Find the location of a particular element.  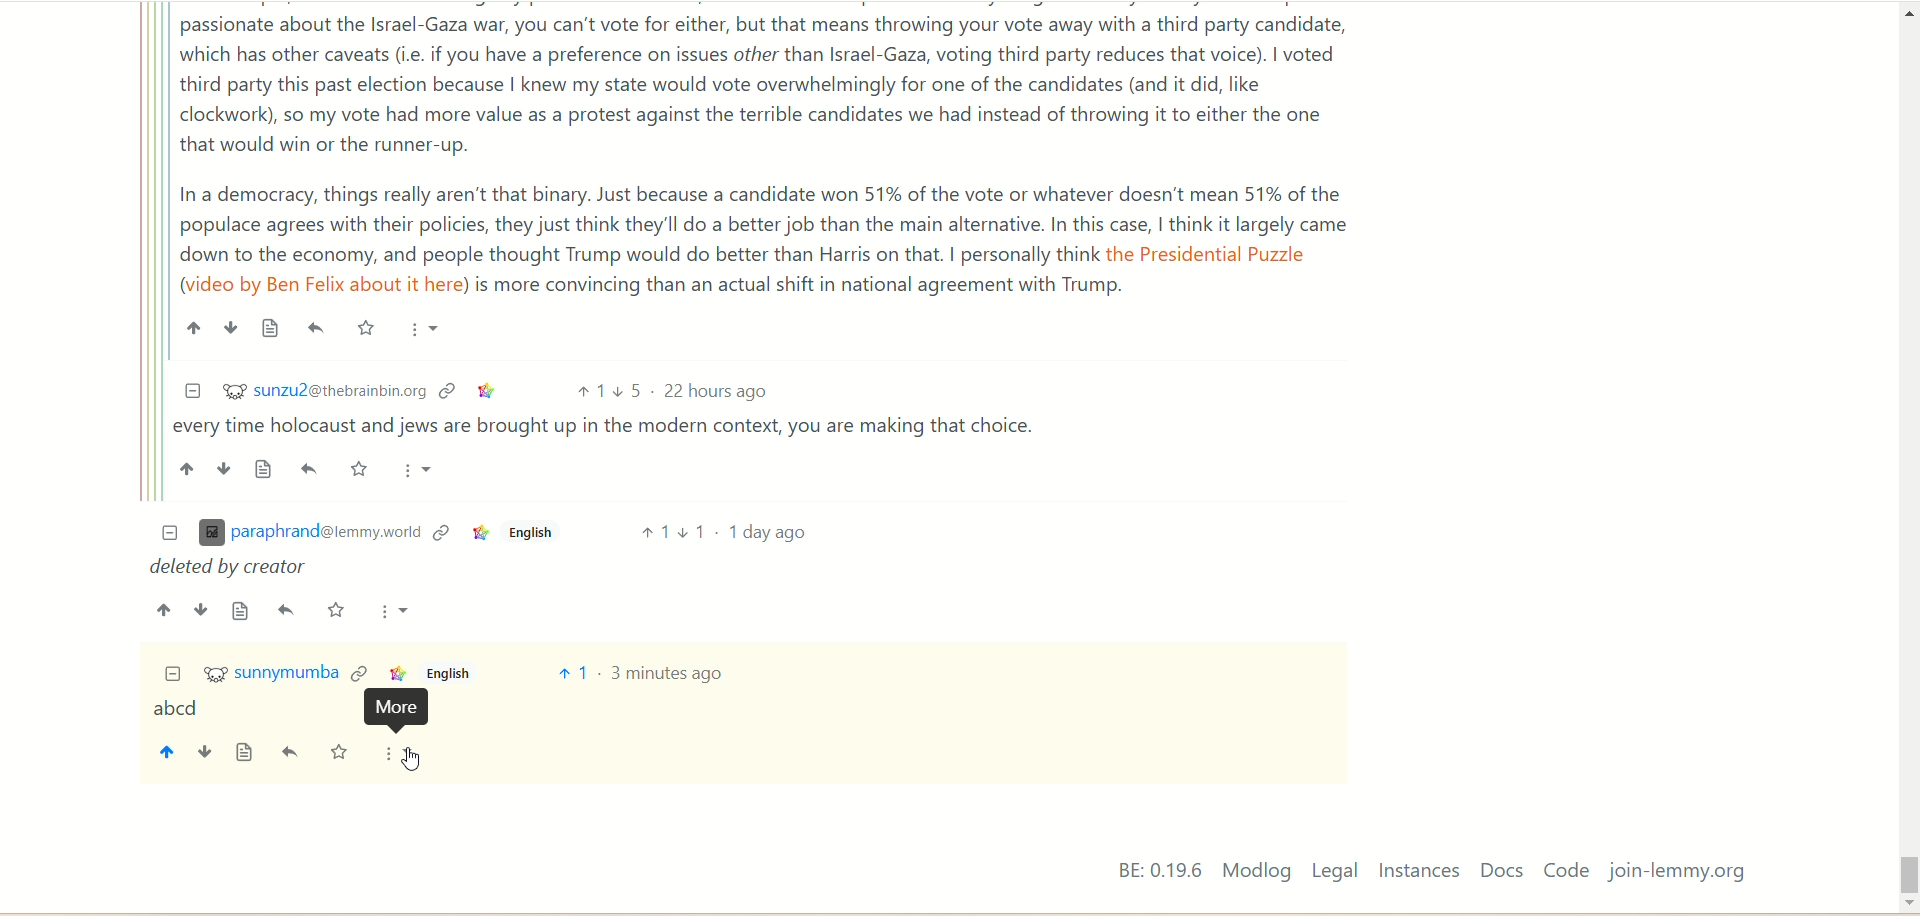

view source is located at coordinates (245, 753).